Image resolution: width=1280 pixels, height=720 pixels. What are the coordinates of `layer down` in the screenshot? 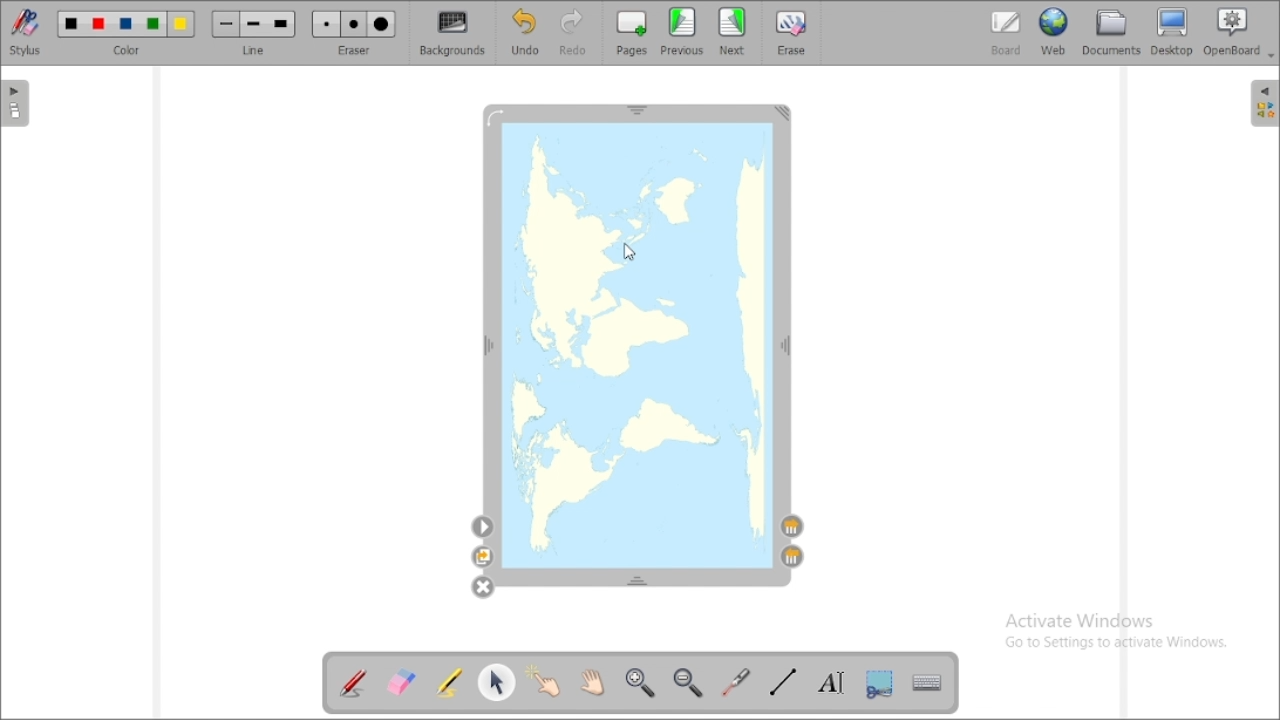 It's located at (793, 527).